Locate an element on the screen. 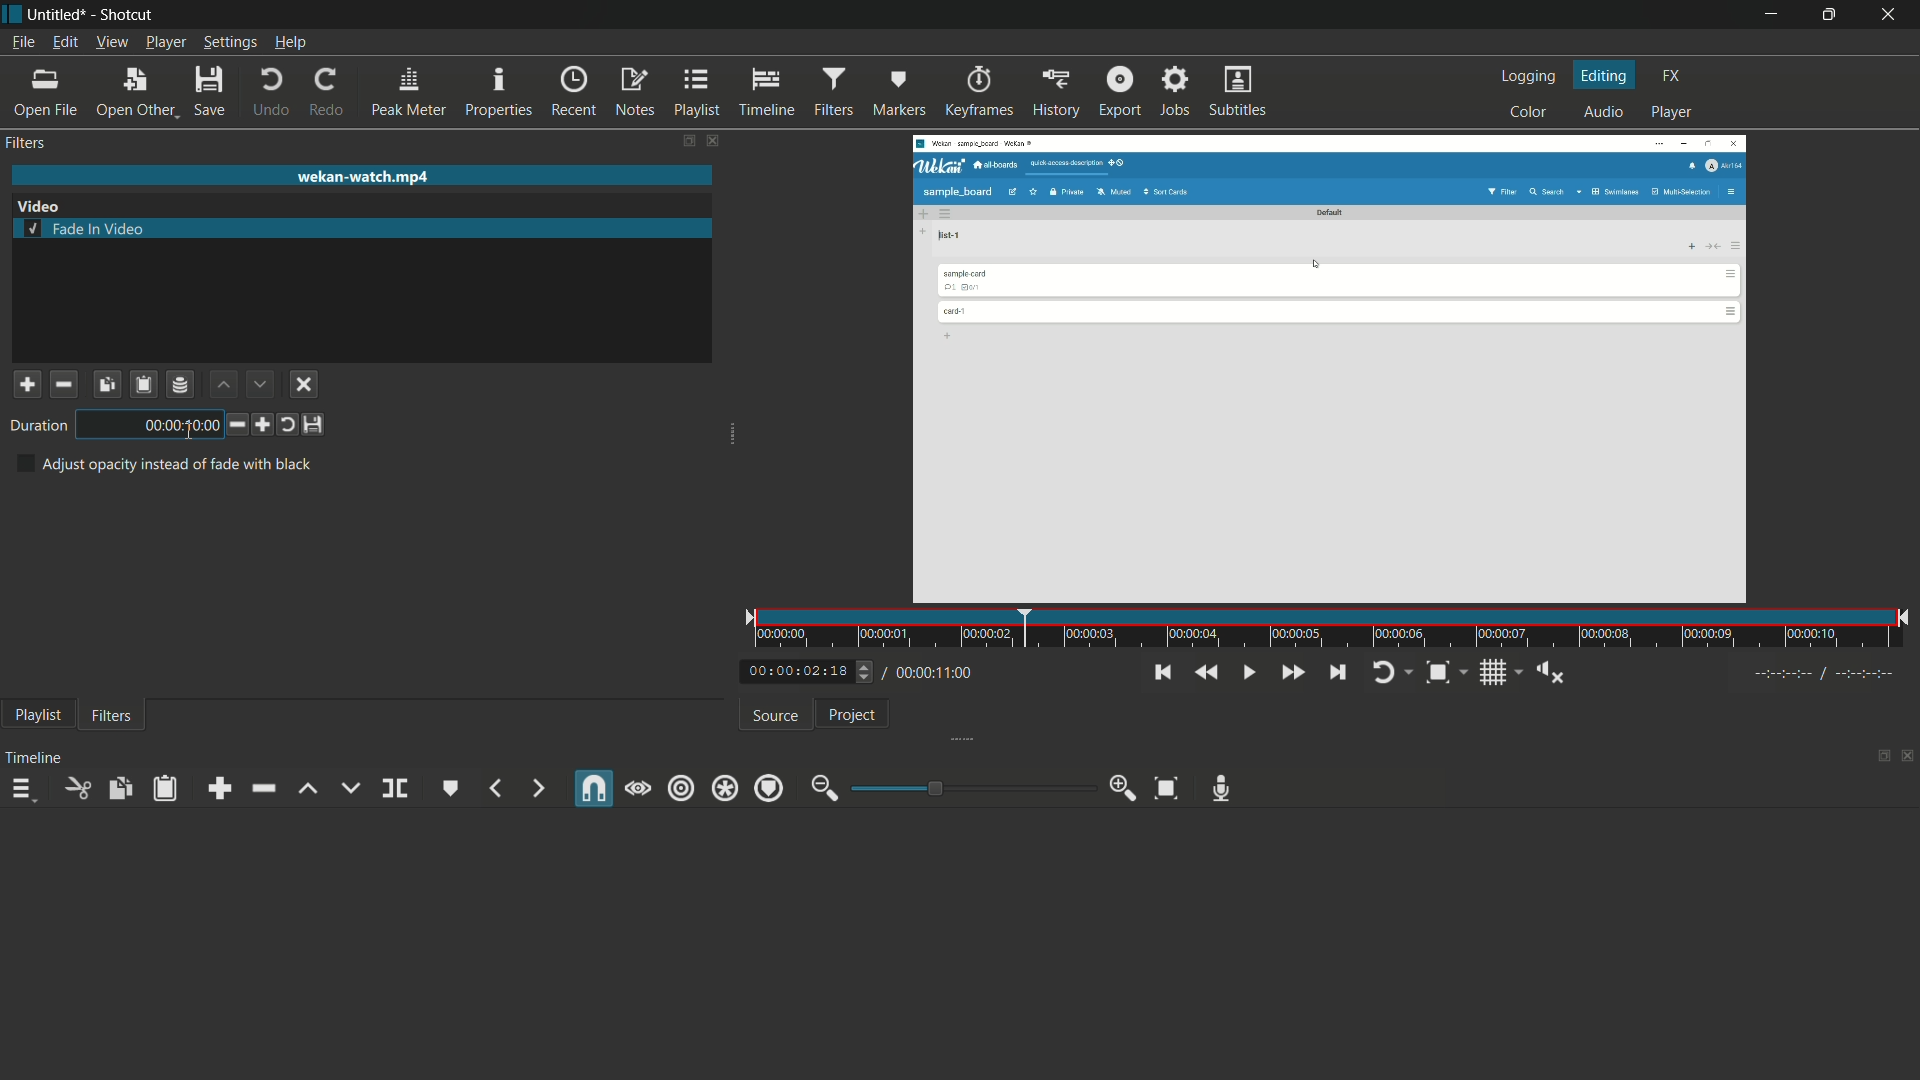 The width and height of the screenshot is (1920, 1080). help menu is located at coordinates (293, 42).